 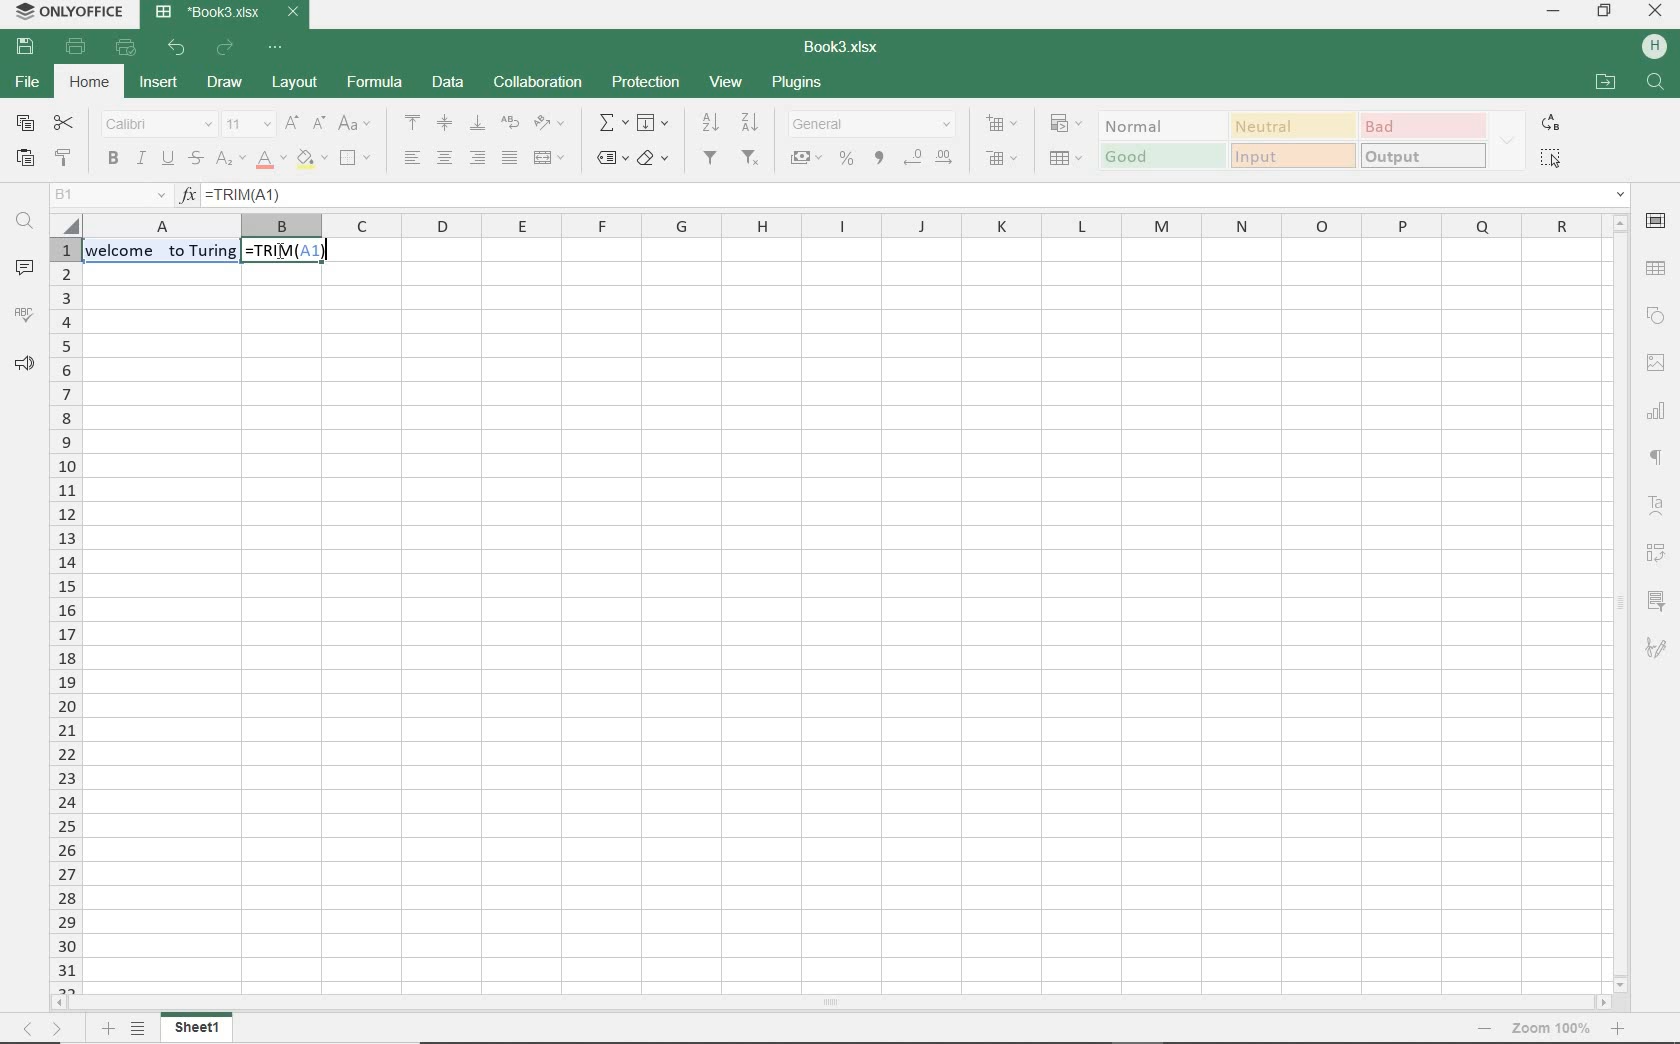 I want to click on increment font size, so click(x=291, y=125).